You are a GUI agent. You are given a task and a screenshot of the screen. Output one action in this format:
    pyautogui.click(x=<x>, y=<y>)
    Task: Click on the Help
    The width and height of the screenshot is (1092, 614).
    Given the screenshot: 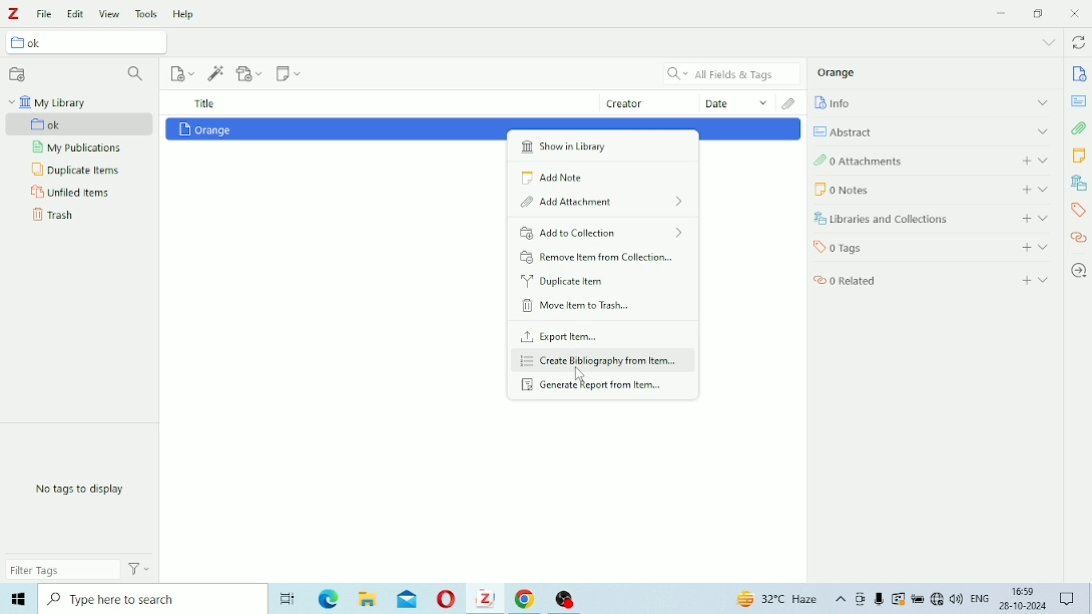 What is the action you would take?
    pyautogui.click(x=186, y=14)
    